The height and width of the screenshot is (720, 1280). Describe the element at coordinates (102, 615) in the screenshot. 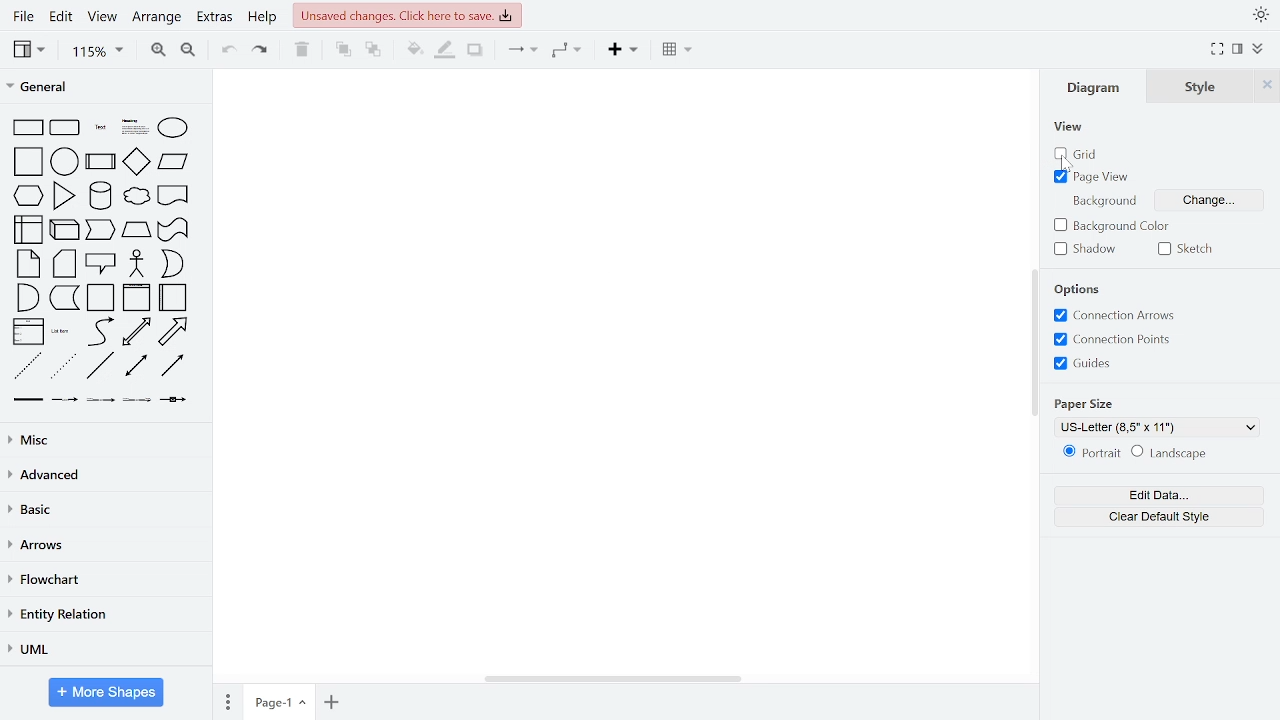

I see `entity relation` at that location.